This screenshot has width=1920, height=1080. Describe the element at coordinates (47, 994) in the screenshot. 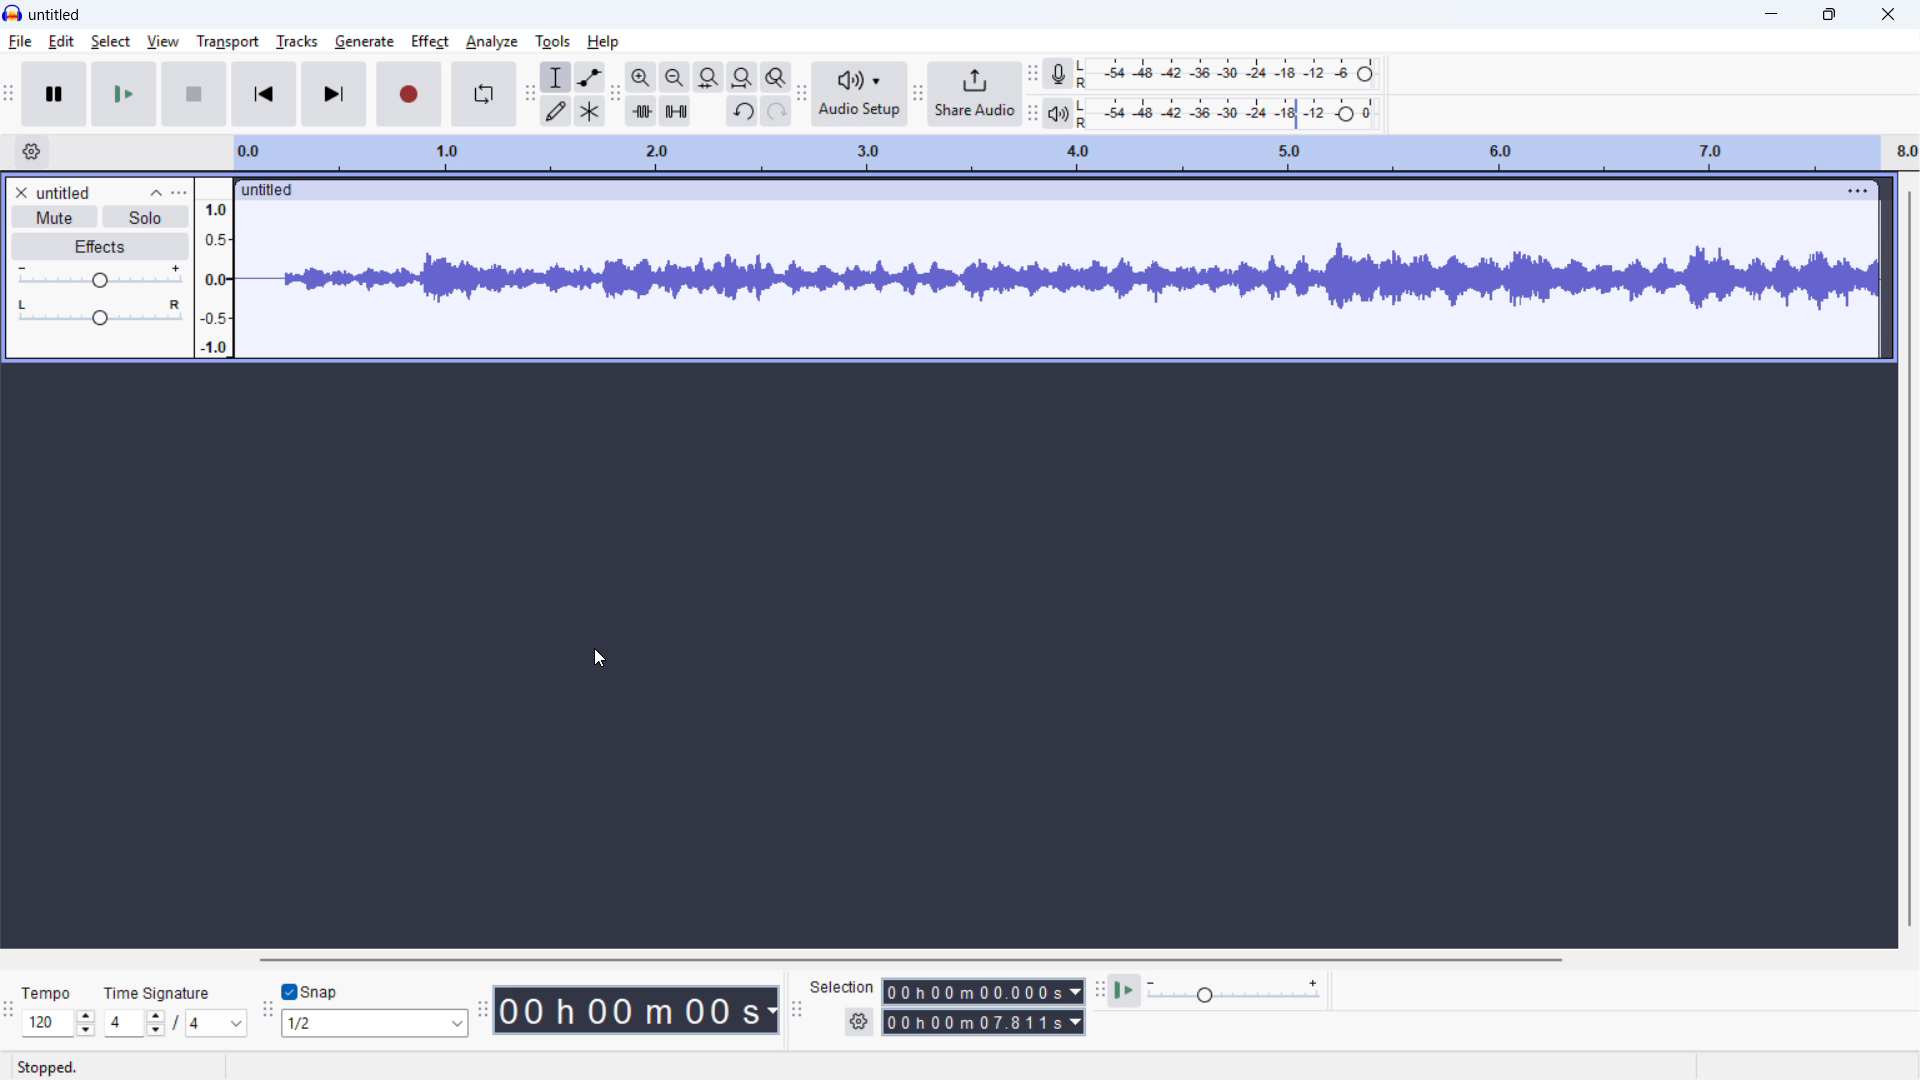

I see `tempo` at that location.